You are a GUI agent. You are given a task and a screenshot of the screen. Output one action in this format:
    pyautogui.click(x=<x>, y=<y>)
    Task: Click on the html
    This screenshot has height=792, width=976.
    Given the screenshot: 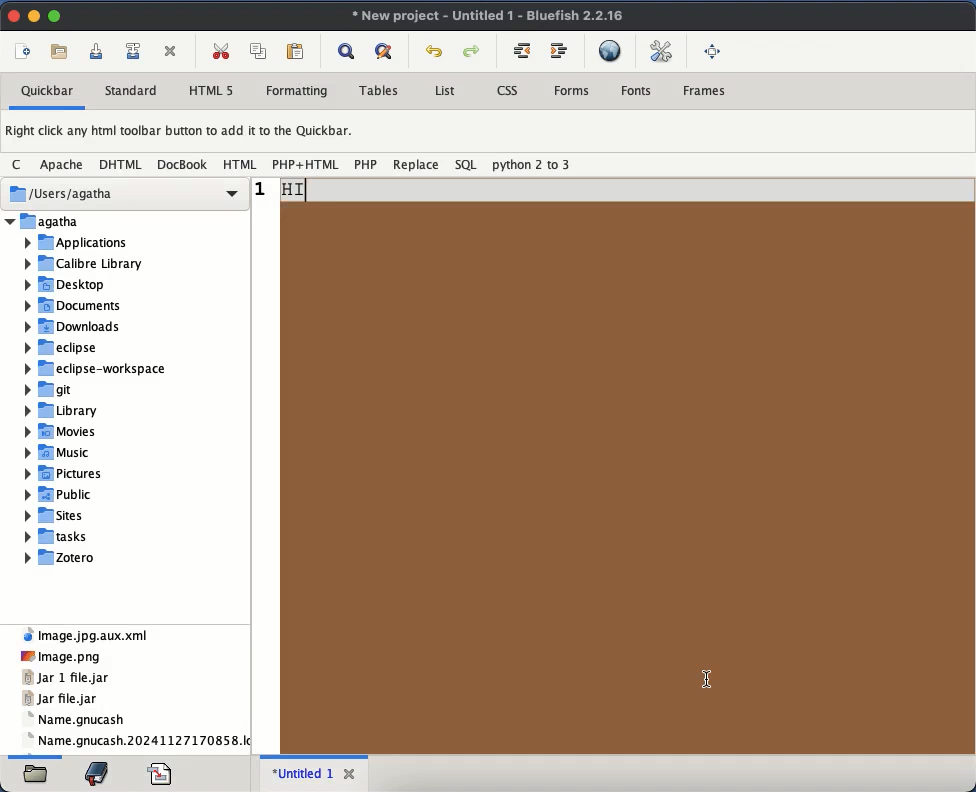 What is the action you would take?
    pyautogui.click(x=240, y=165)
    